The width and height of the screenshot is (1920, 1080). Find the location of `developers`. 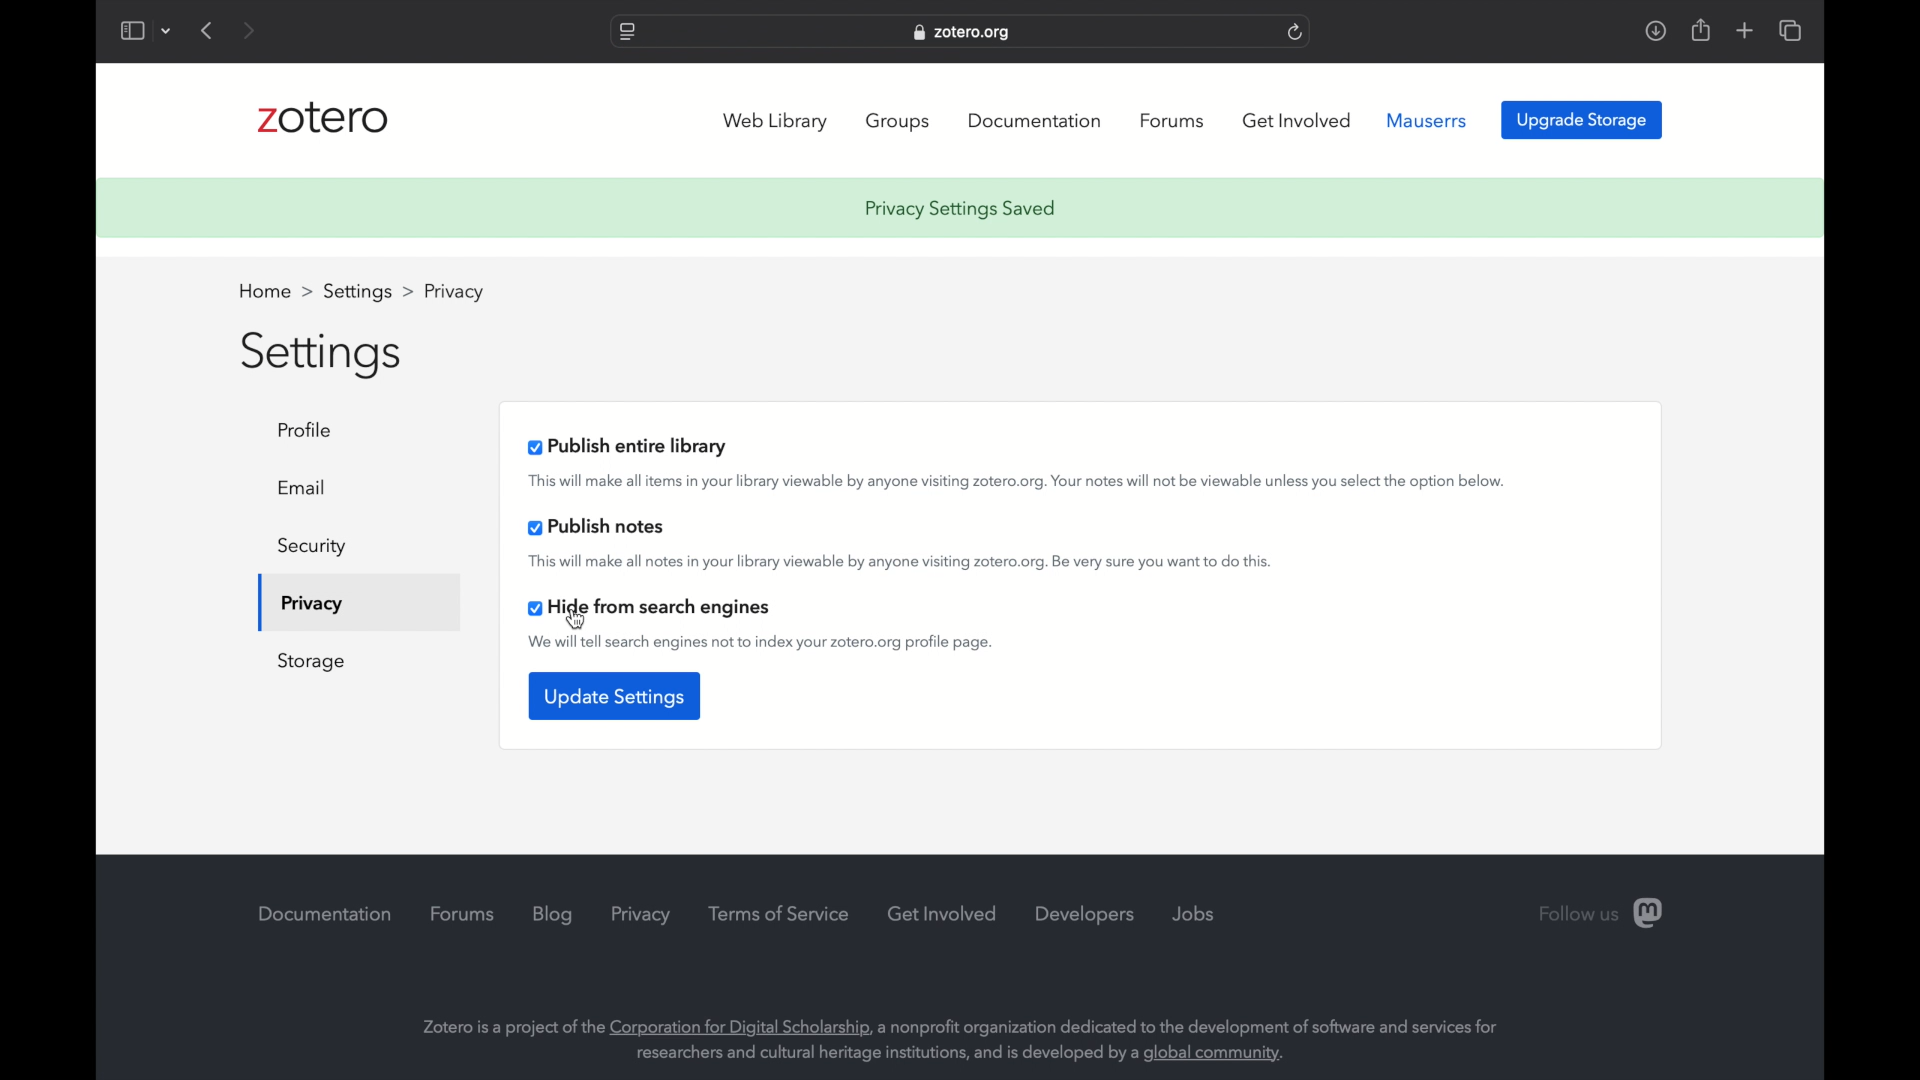

developers is located at coordinates (1086, 915).